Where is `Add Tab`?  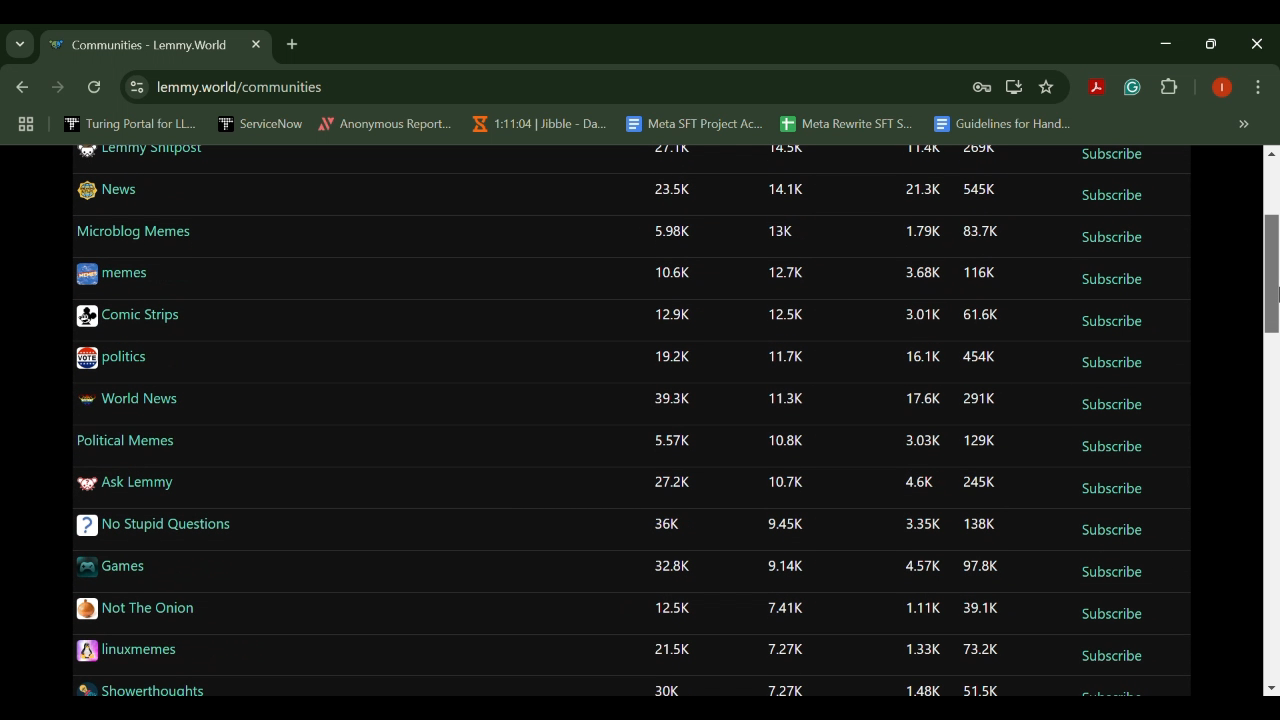
Add Tab is located at coordinates (291, 43).